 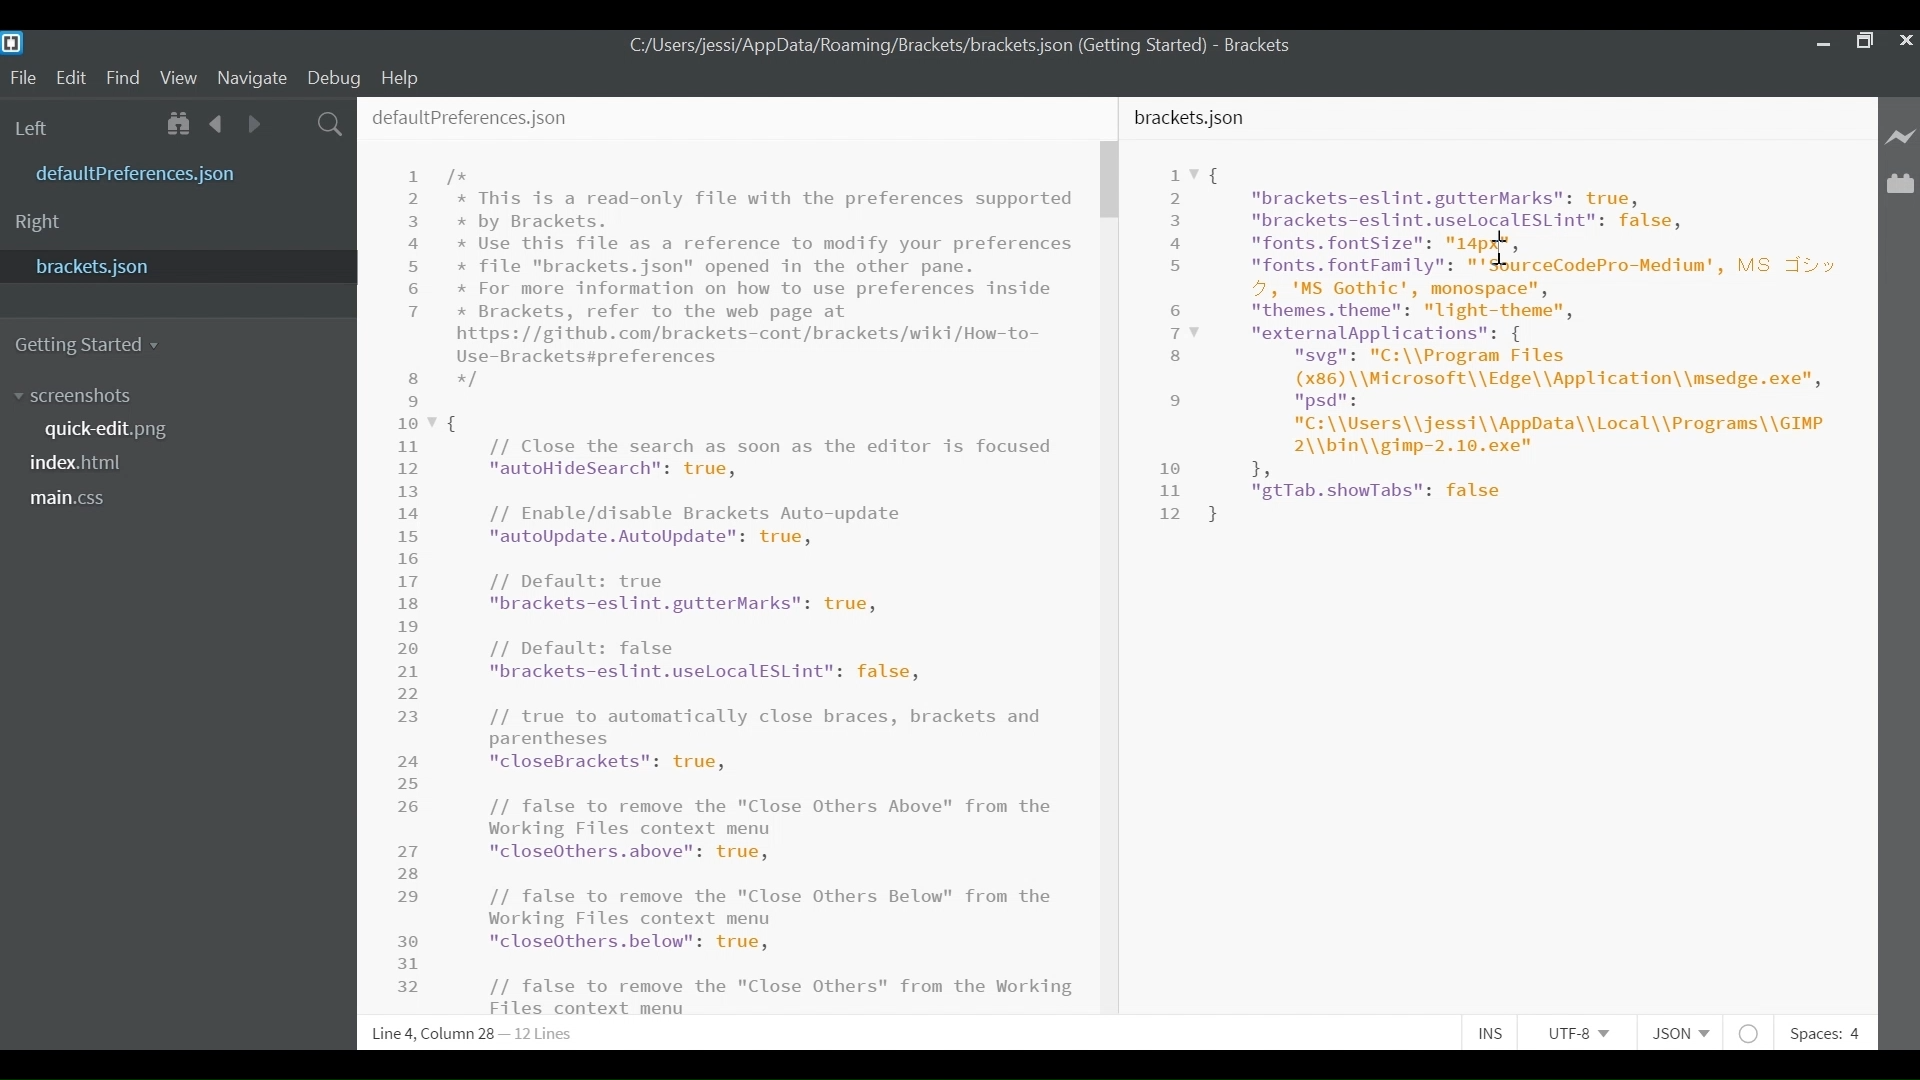 I want to click on Line Number, so click(x=415, y=579).